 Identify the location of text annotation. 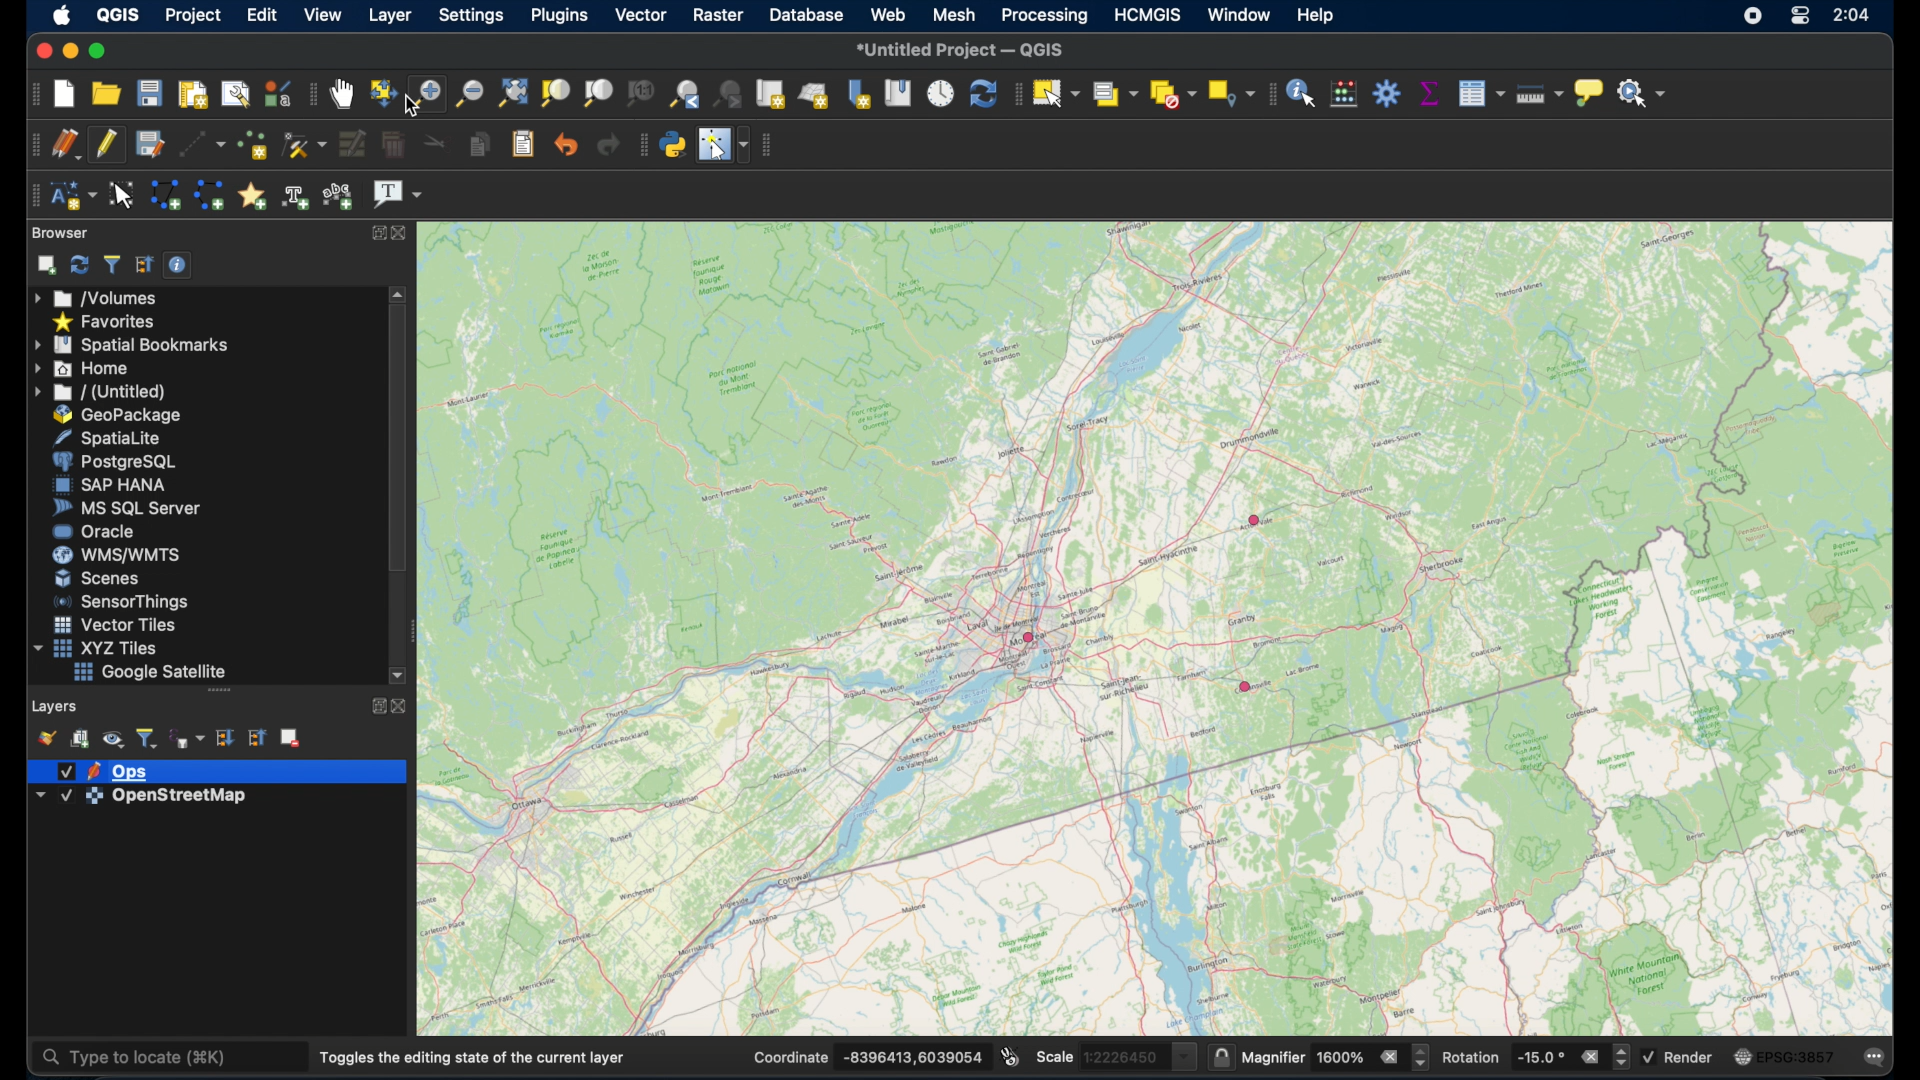
(398, 195).